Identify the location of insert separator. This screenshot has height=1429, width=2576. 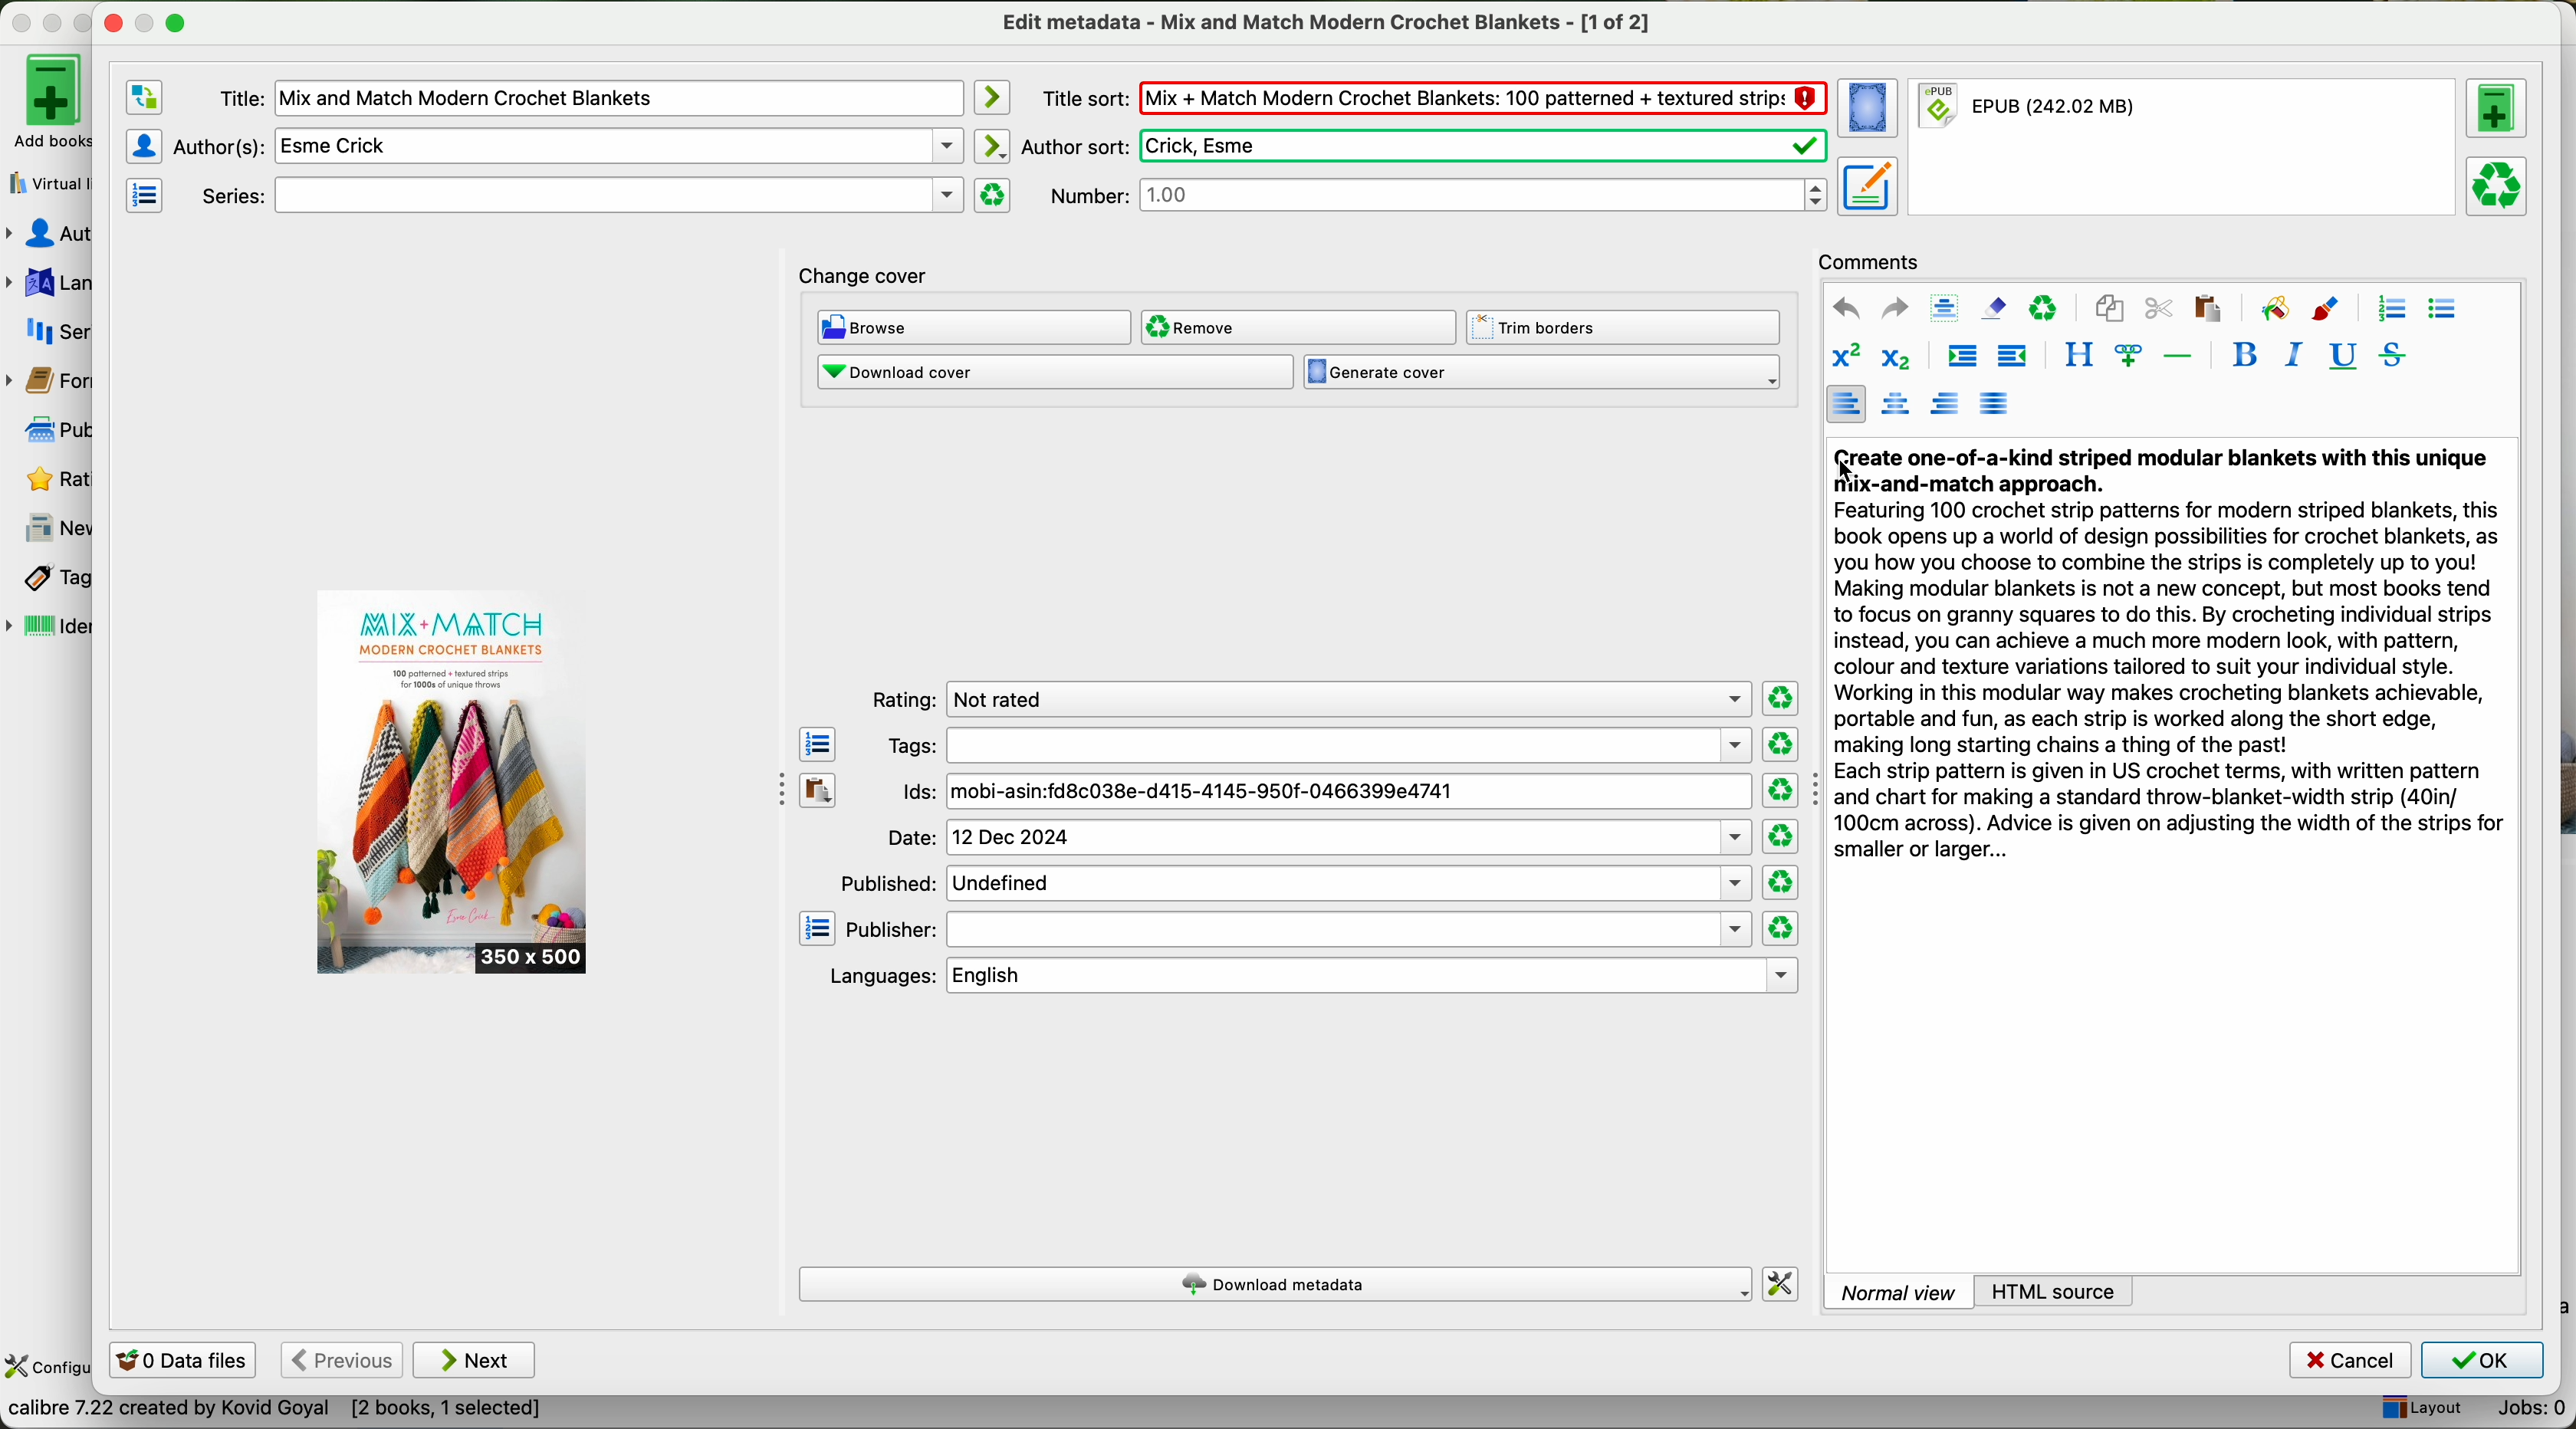
(2180, 354).